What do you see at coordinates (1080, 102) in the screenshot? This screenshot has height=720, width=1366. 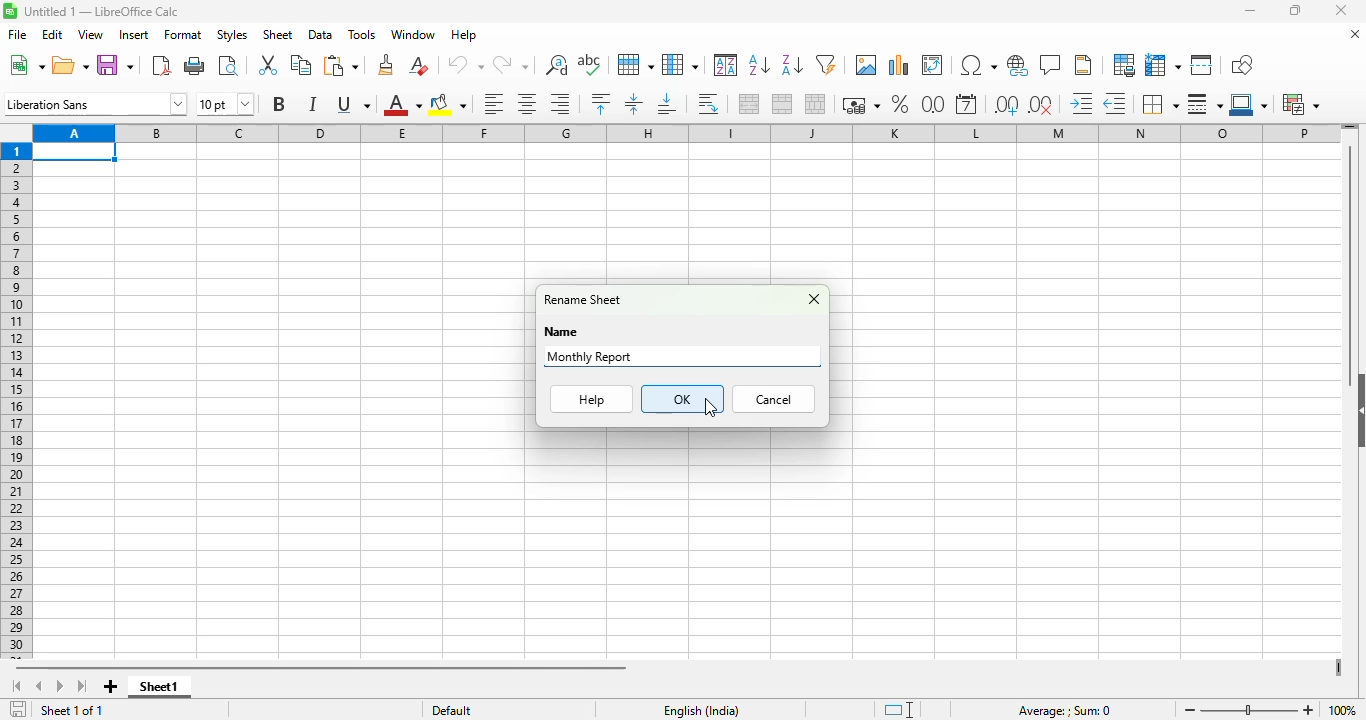 I see `increase indent` at bounding box center [1080, 102].